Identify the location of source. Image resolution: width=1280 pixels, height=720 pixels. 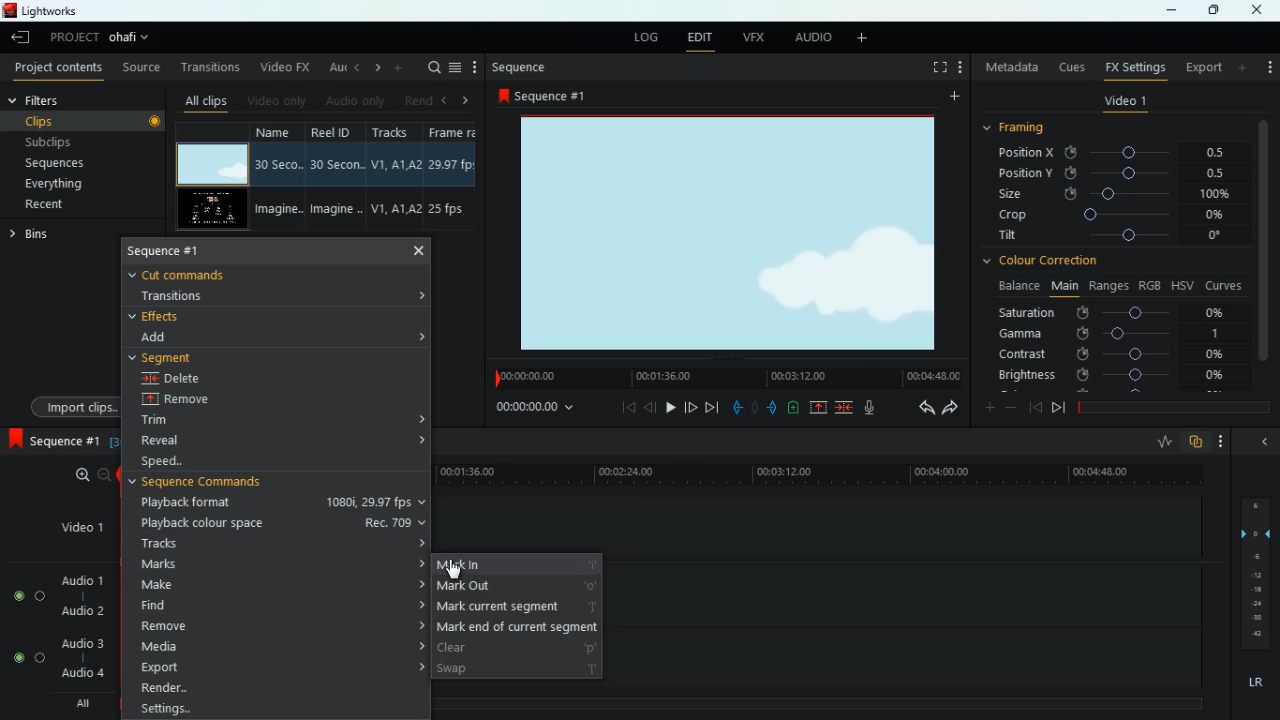
(138, 66).